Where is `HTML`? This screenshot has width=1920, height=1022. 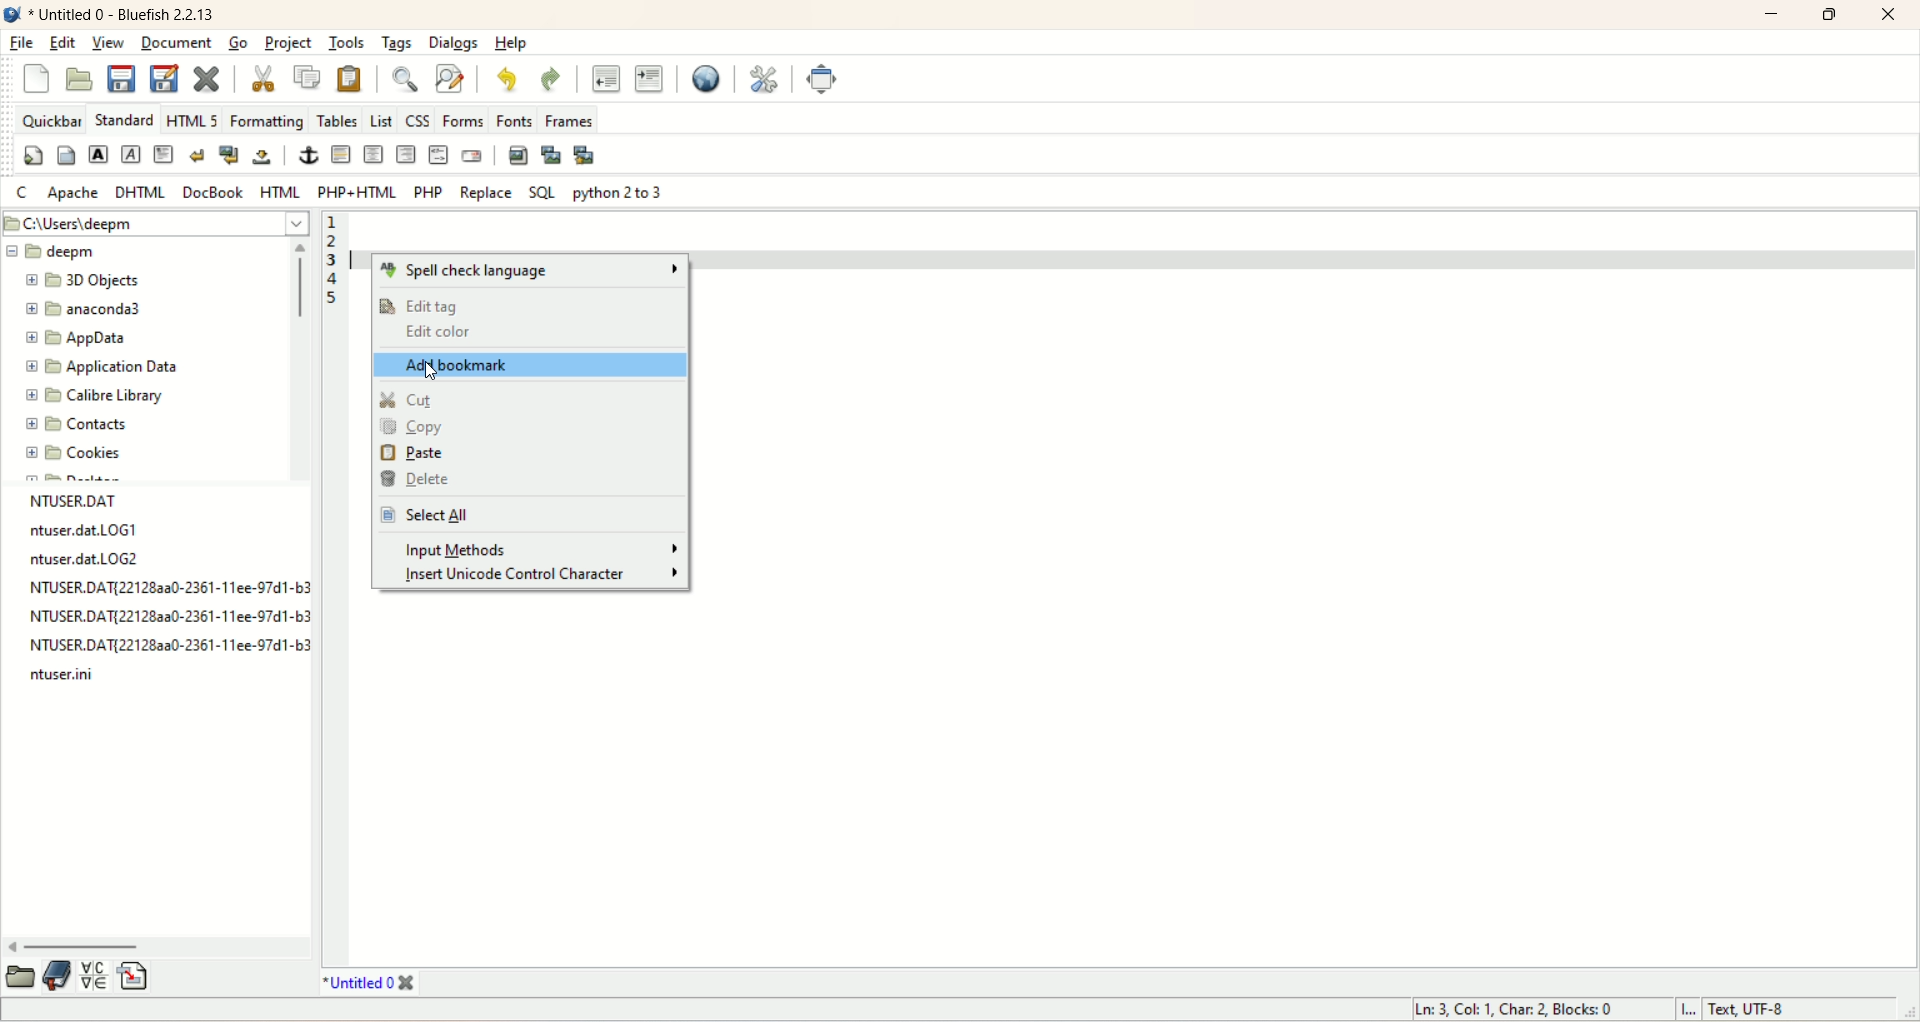 HTML is located at coordinates (284, 193).